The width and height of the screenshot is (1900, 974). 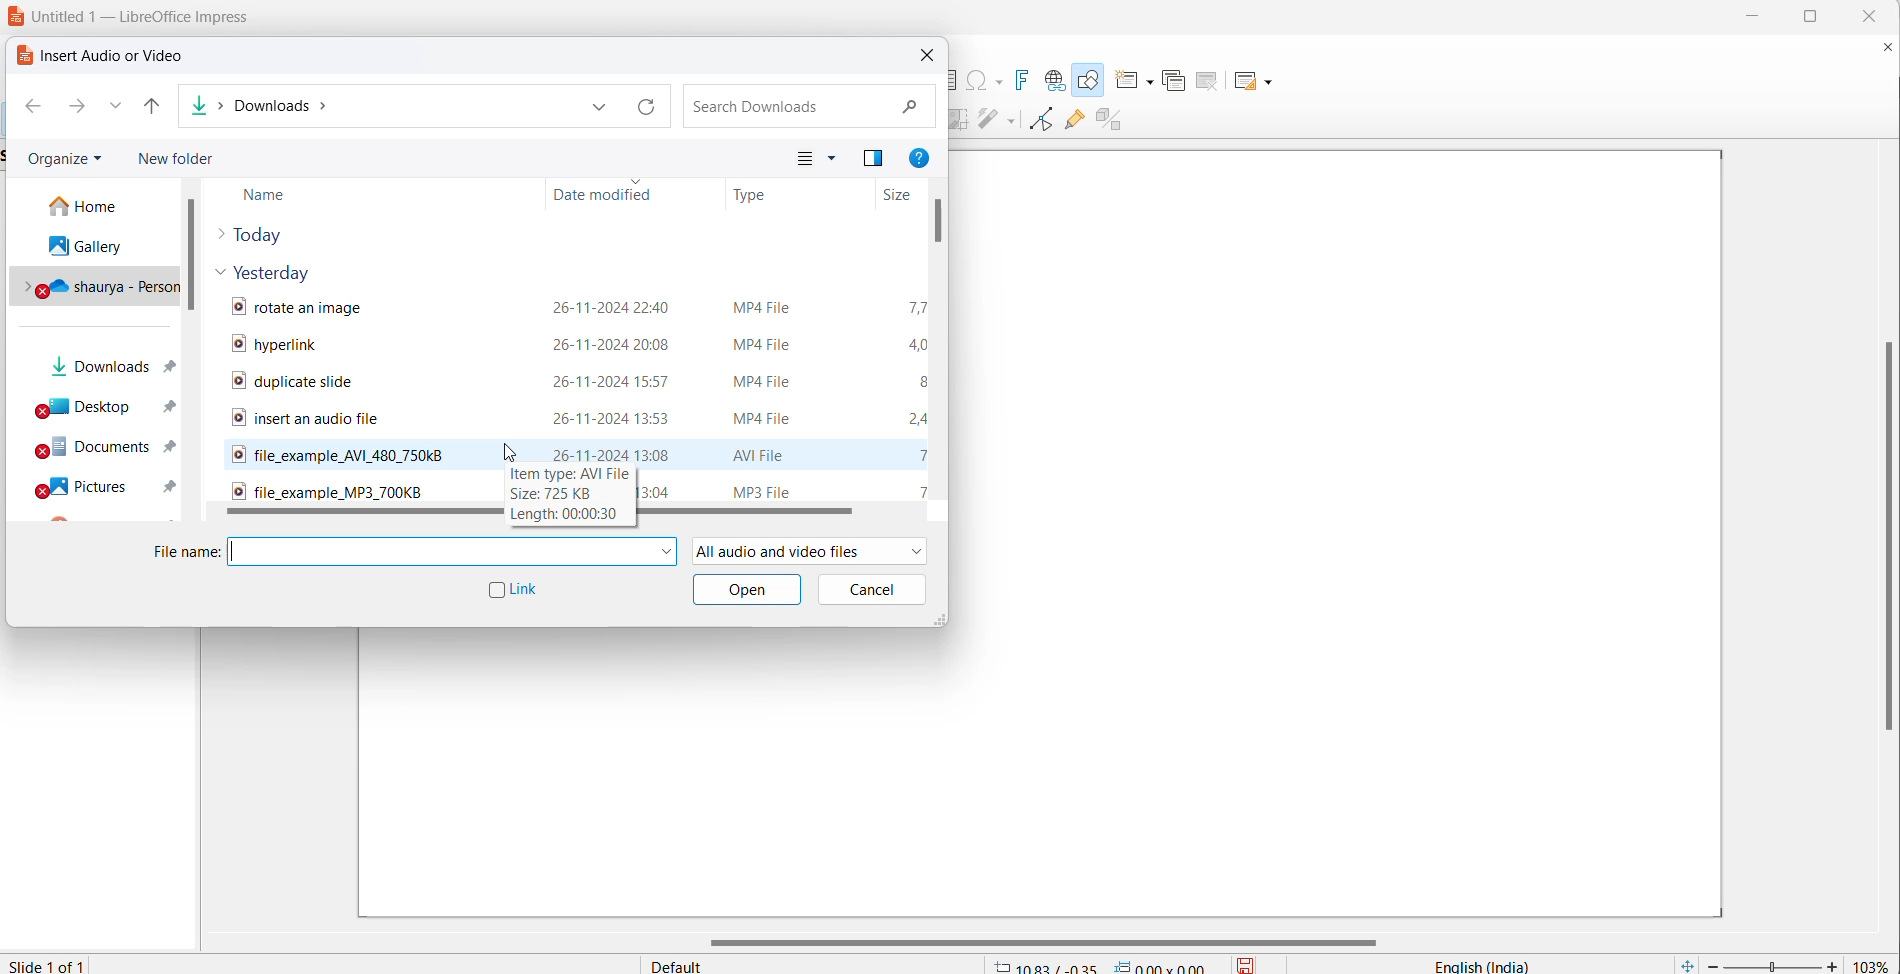 What do you see at coordinates (911, 376) in the screenshot?
I see `video file size` at bounding box center [911, 376].